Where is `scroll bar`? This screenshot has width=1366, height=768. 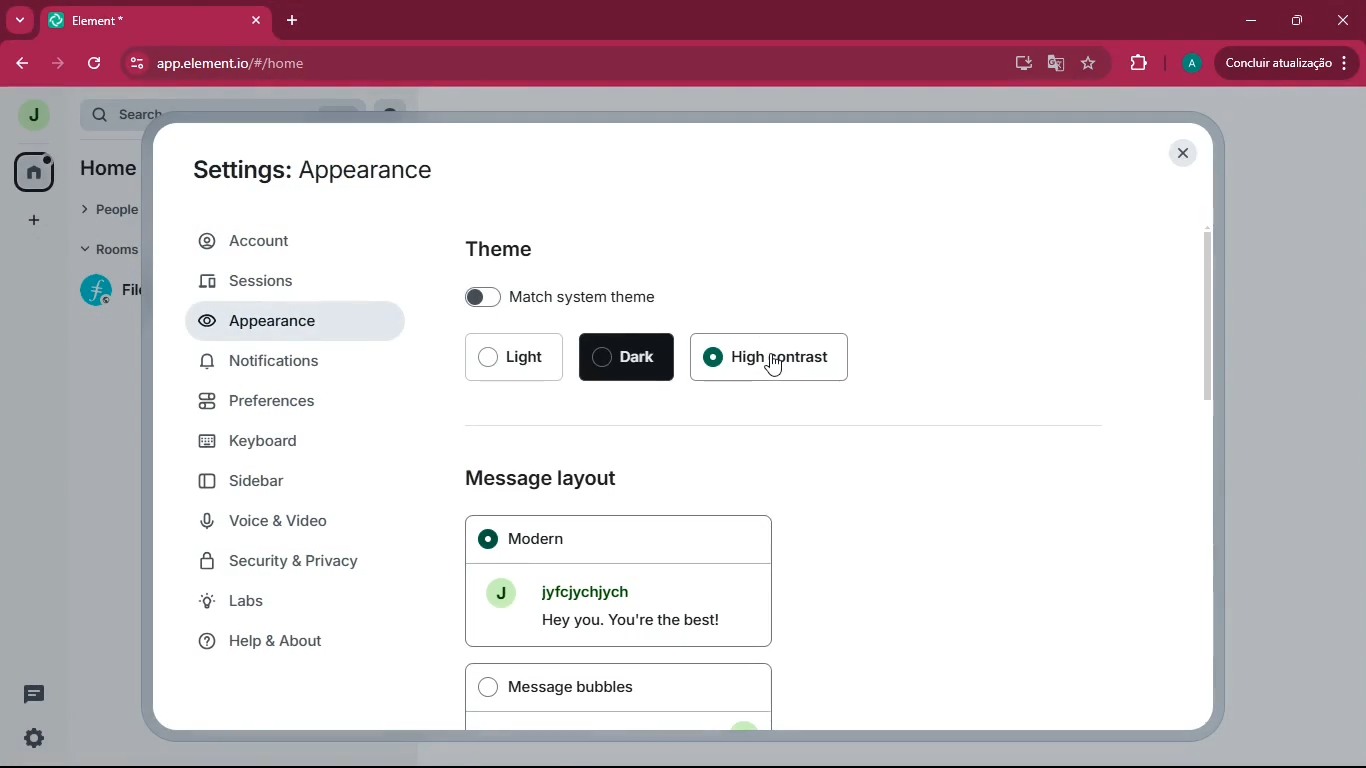 scroll bar is located at coordinates (1208, 316).